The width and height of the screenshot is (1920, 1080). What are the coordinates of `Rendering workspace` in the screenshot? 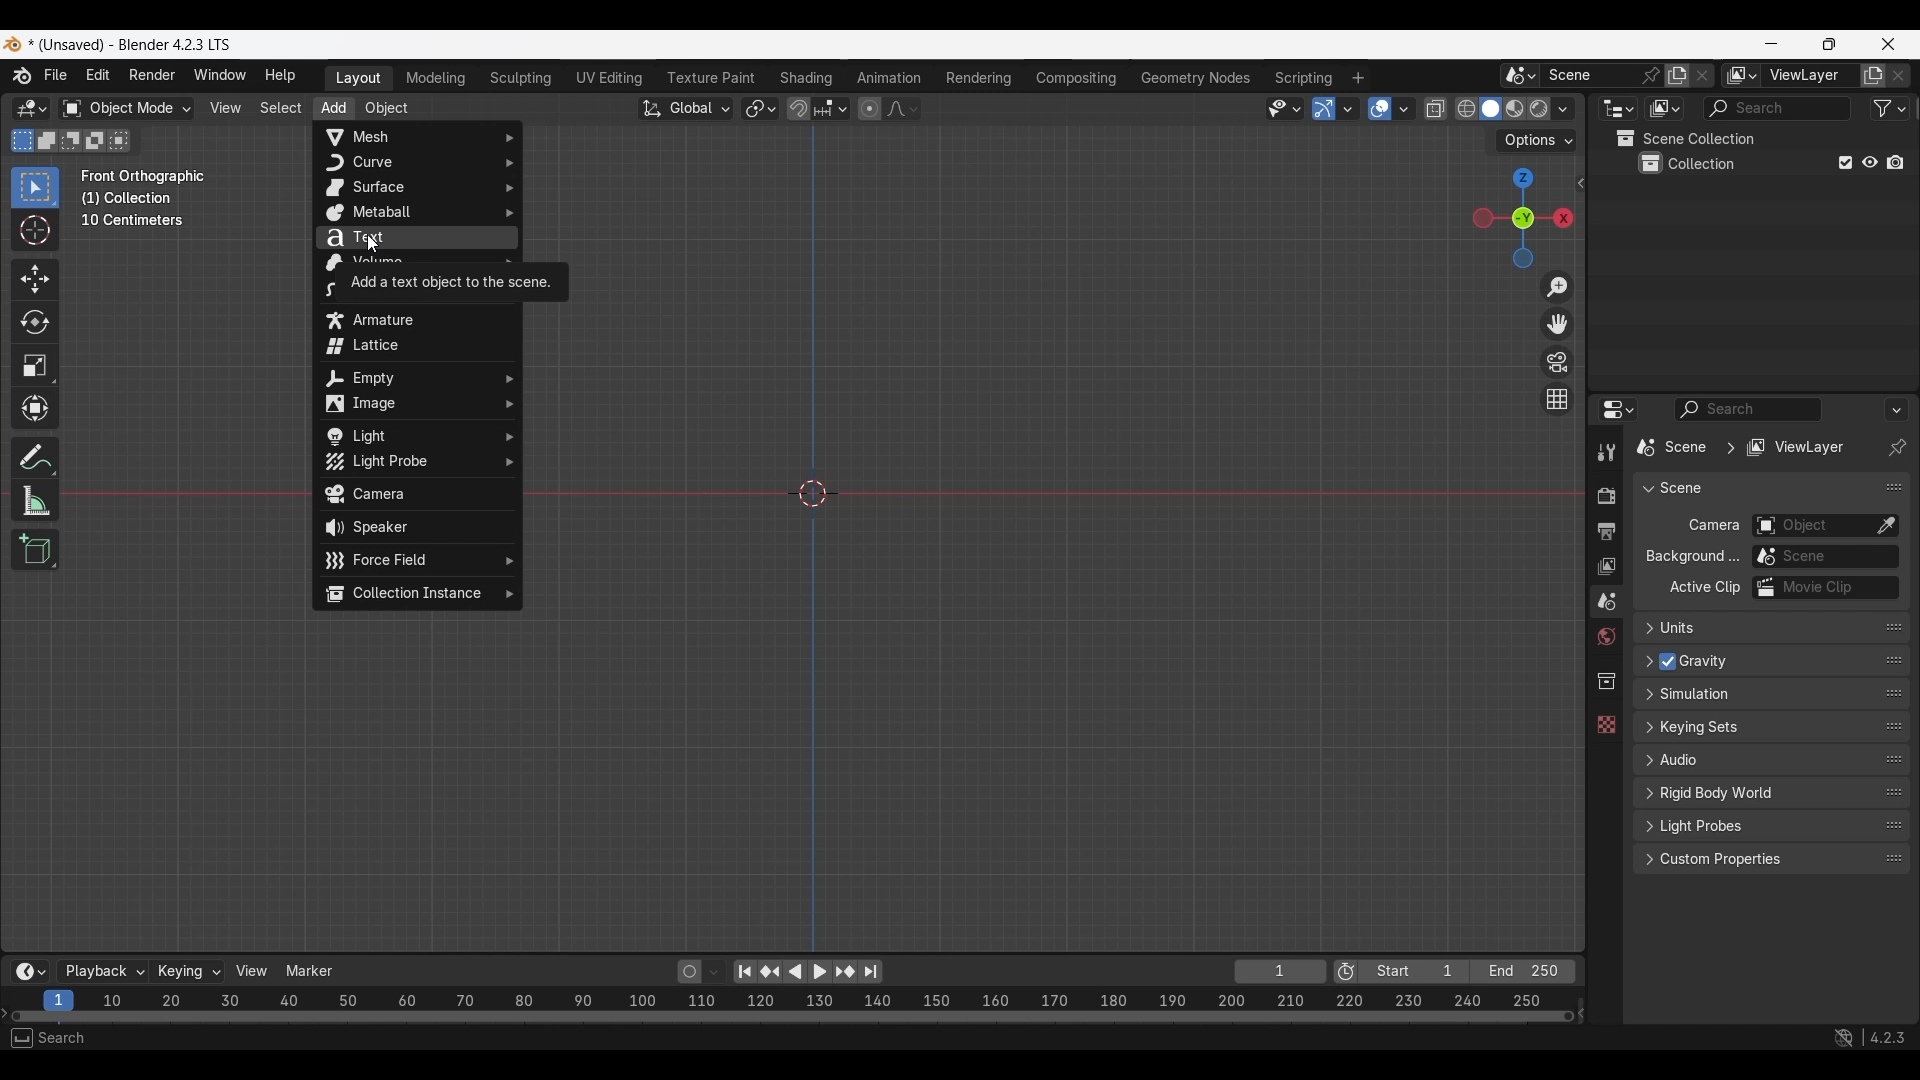 It's located at (978, 77).